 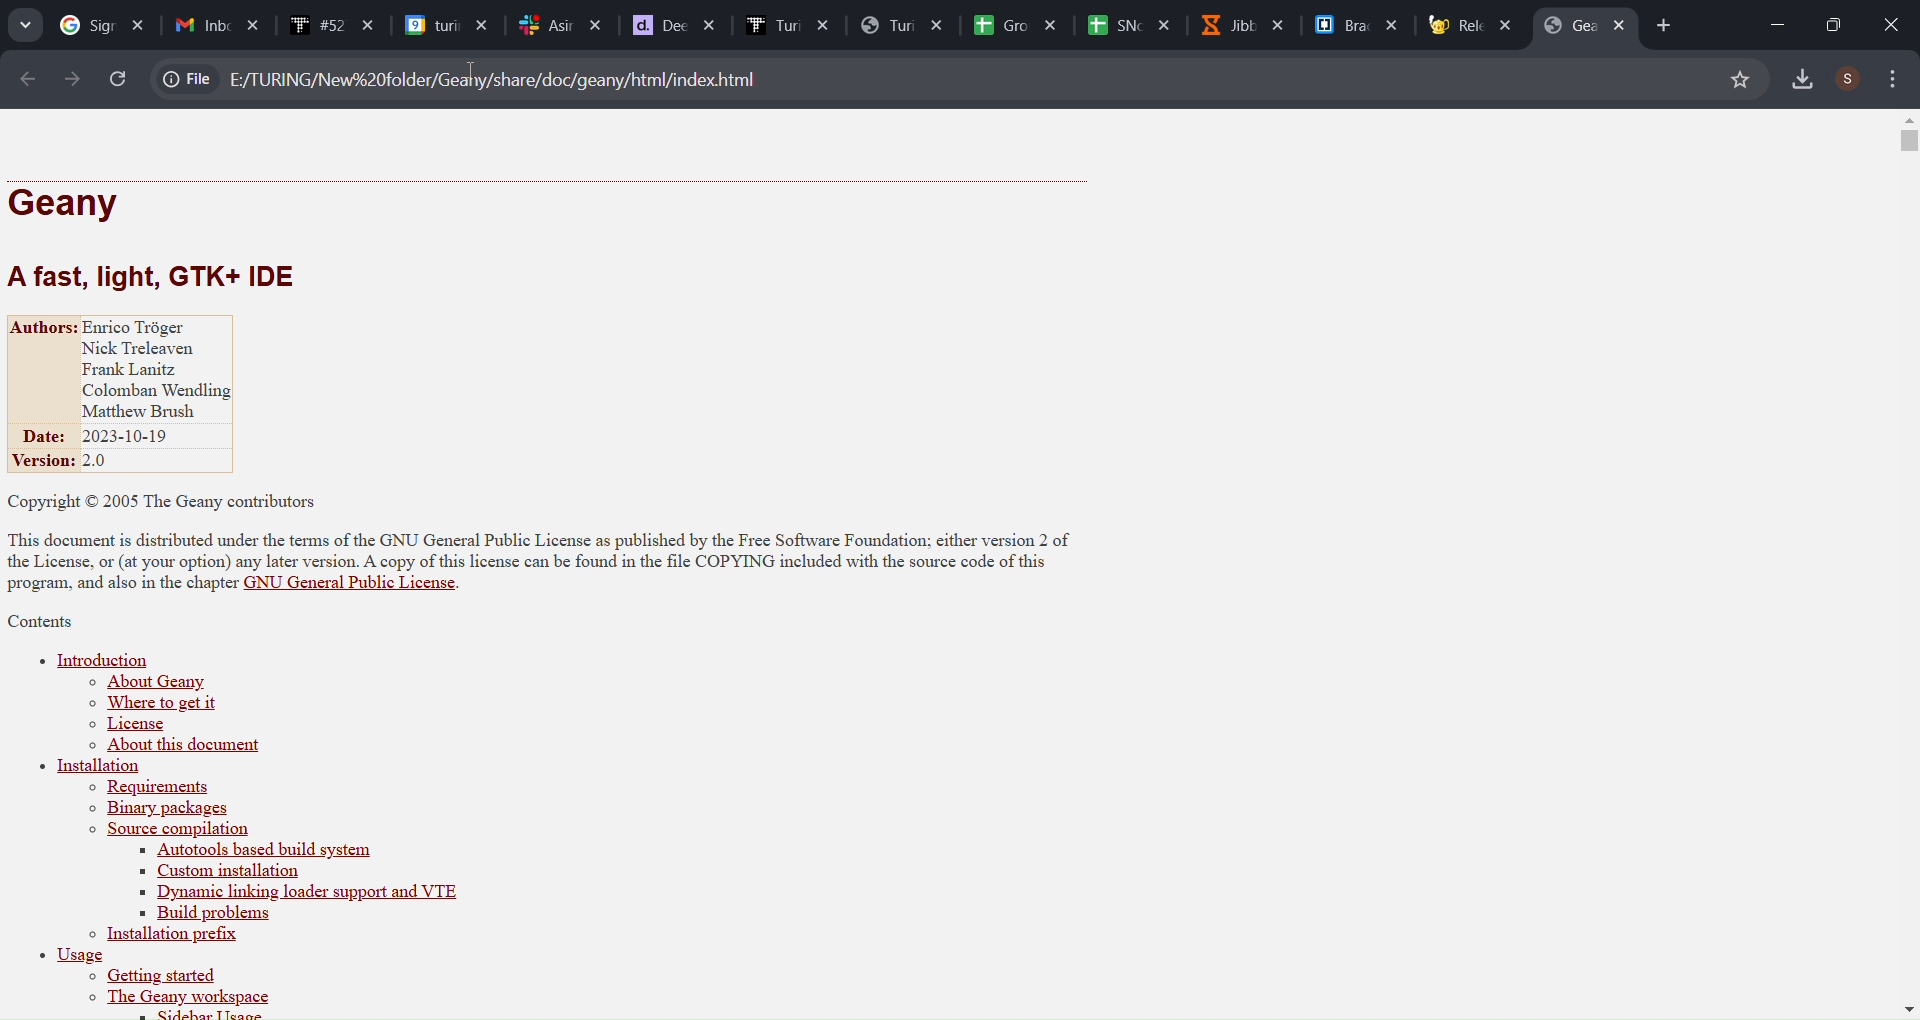 I want to click on next, so click(x=70, y=79).